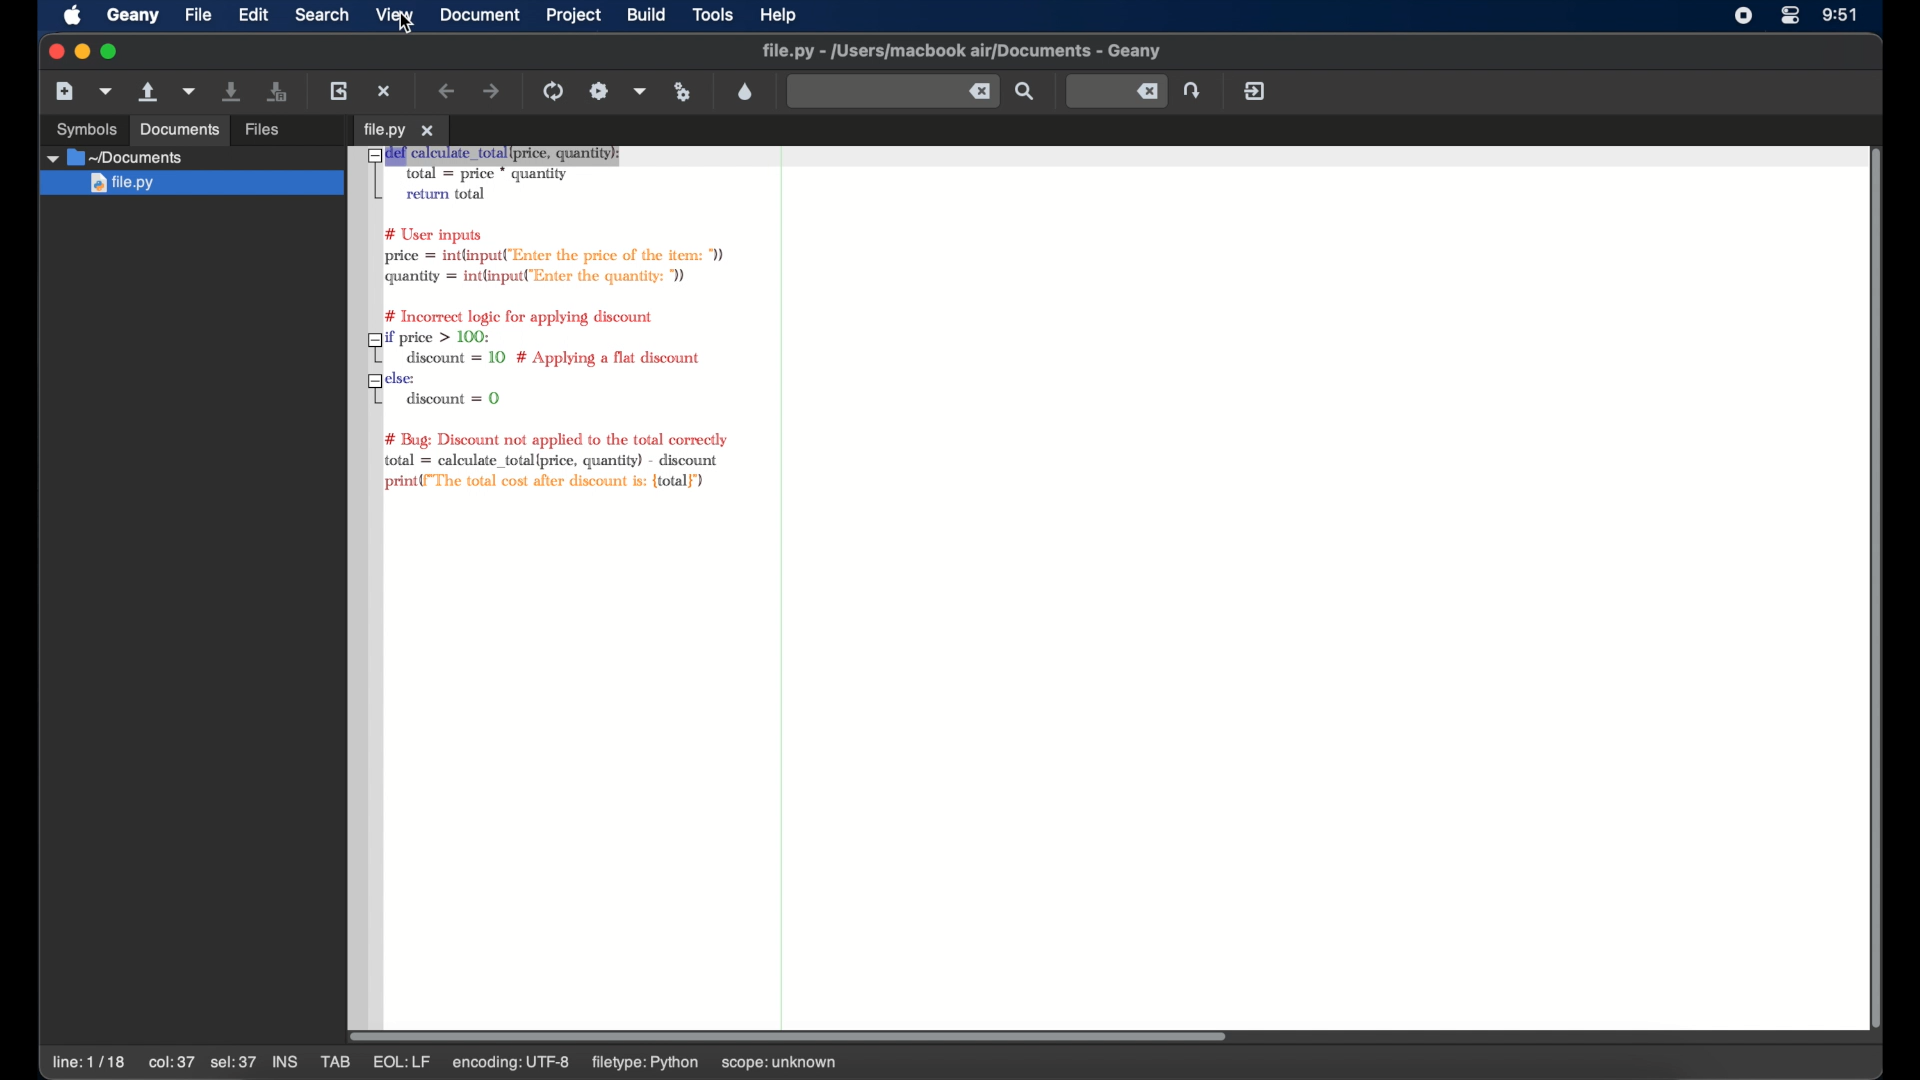  What do you see at coordinates (1117, 91) in the screenshot?
I see `jump to the entered line number` at bounding box center [1117, 91].